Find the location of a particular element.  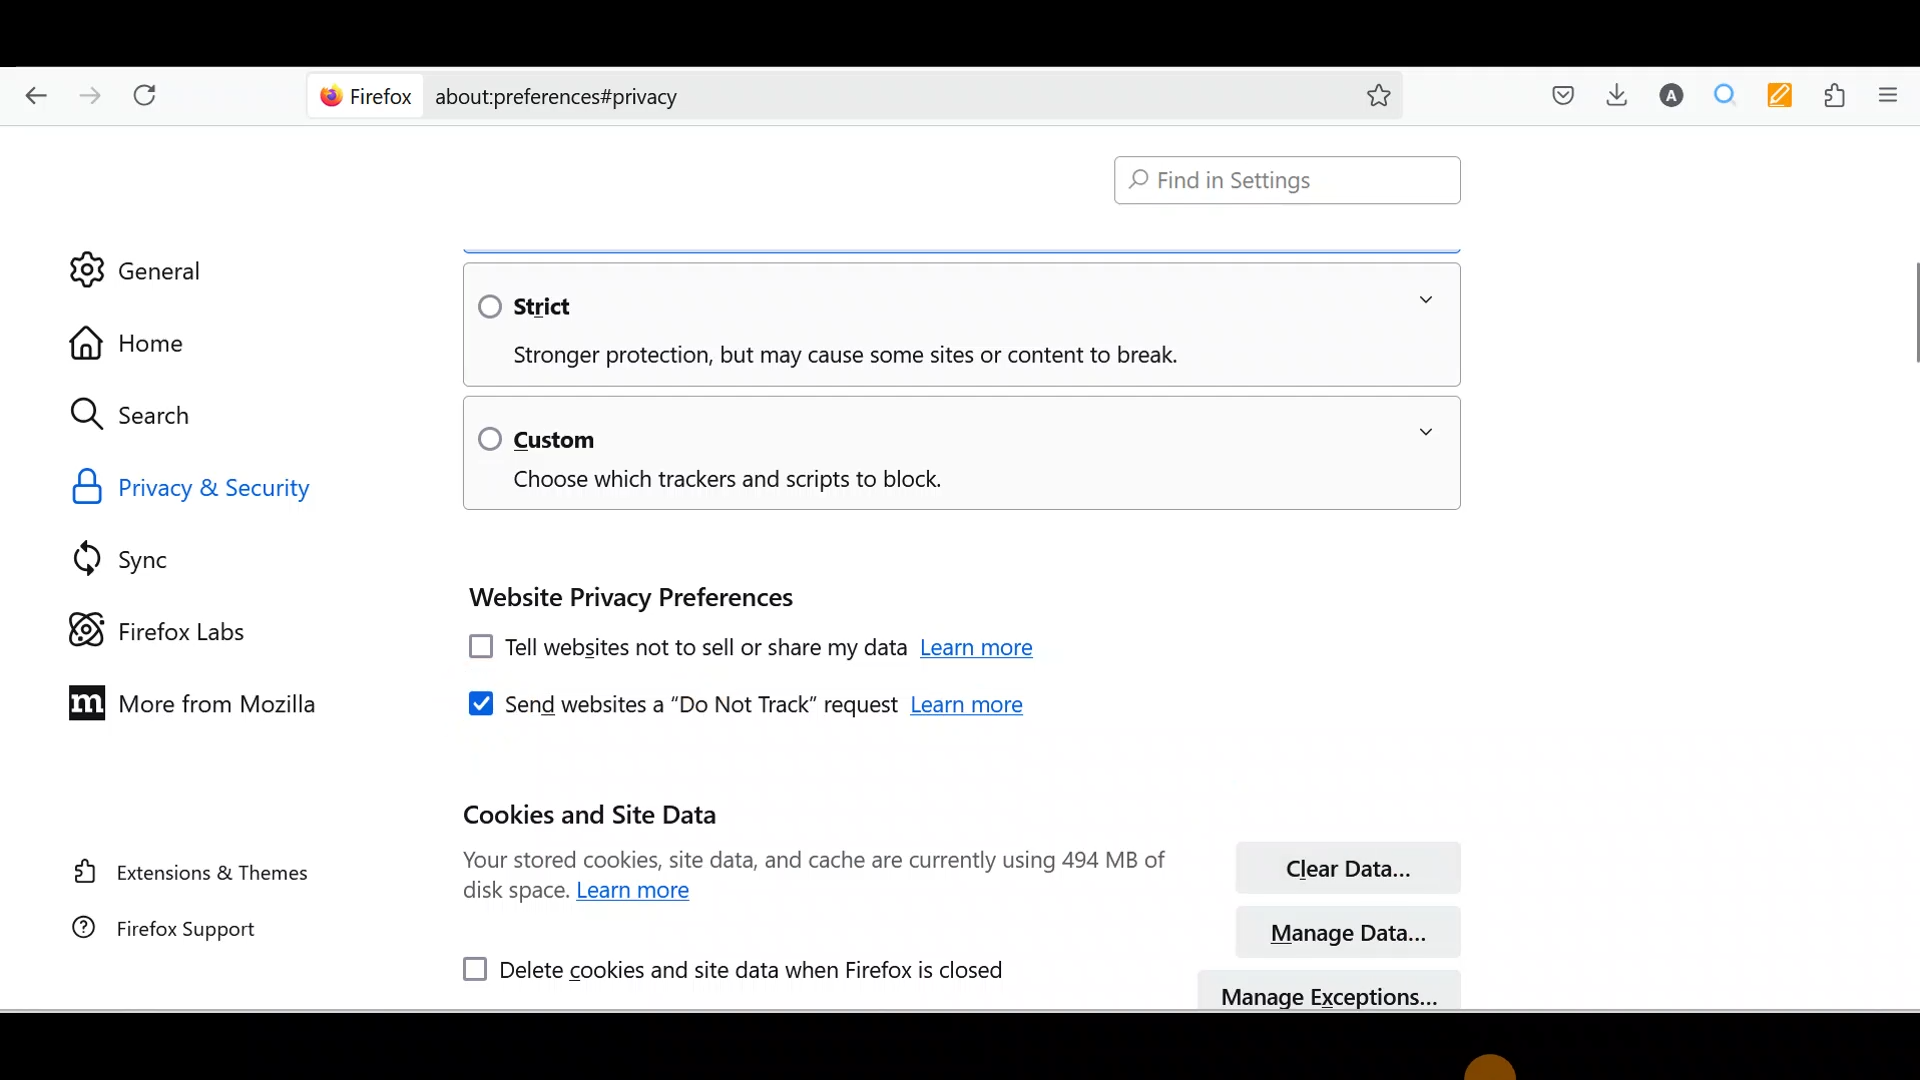

Extension & themes is located at coordinates (191, 876).